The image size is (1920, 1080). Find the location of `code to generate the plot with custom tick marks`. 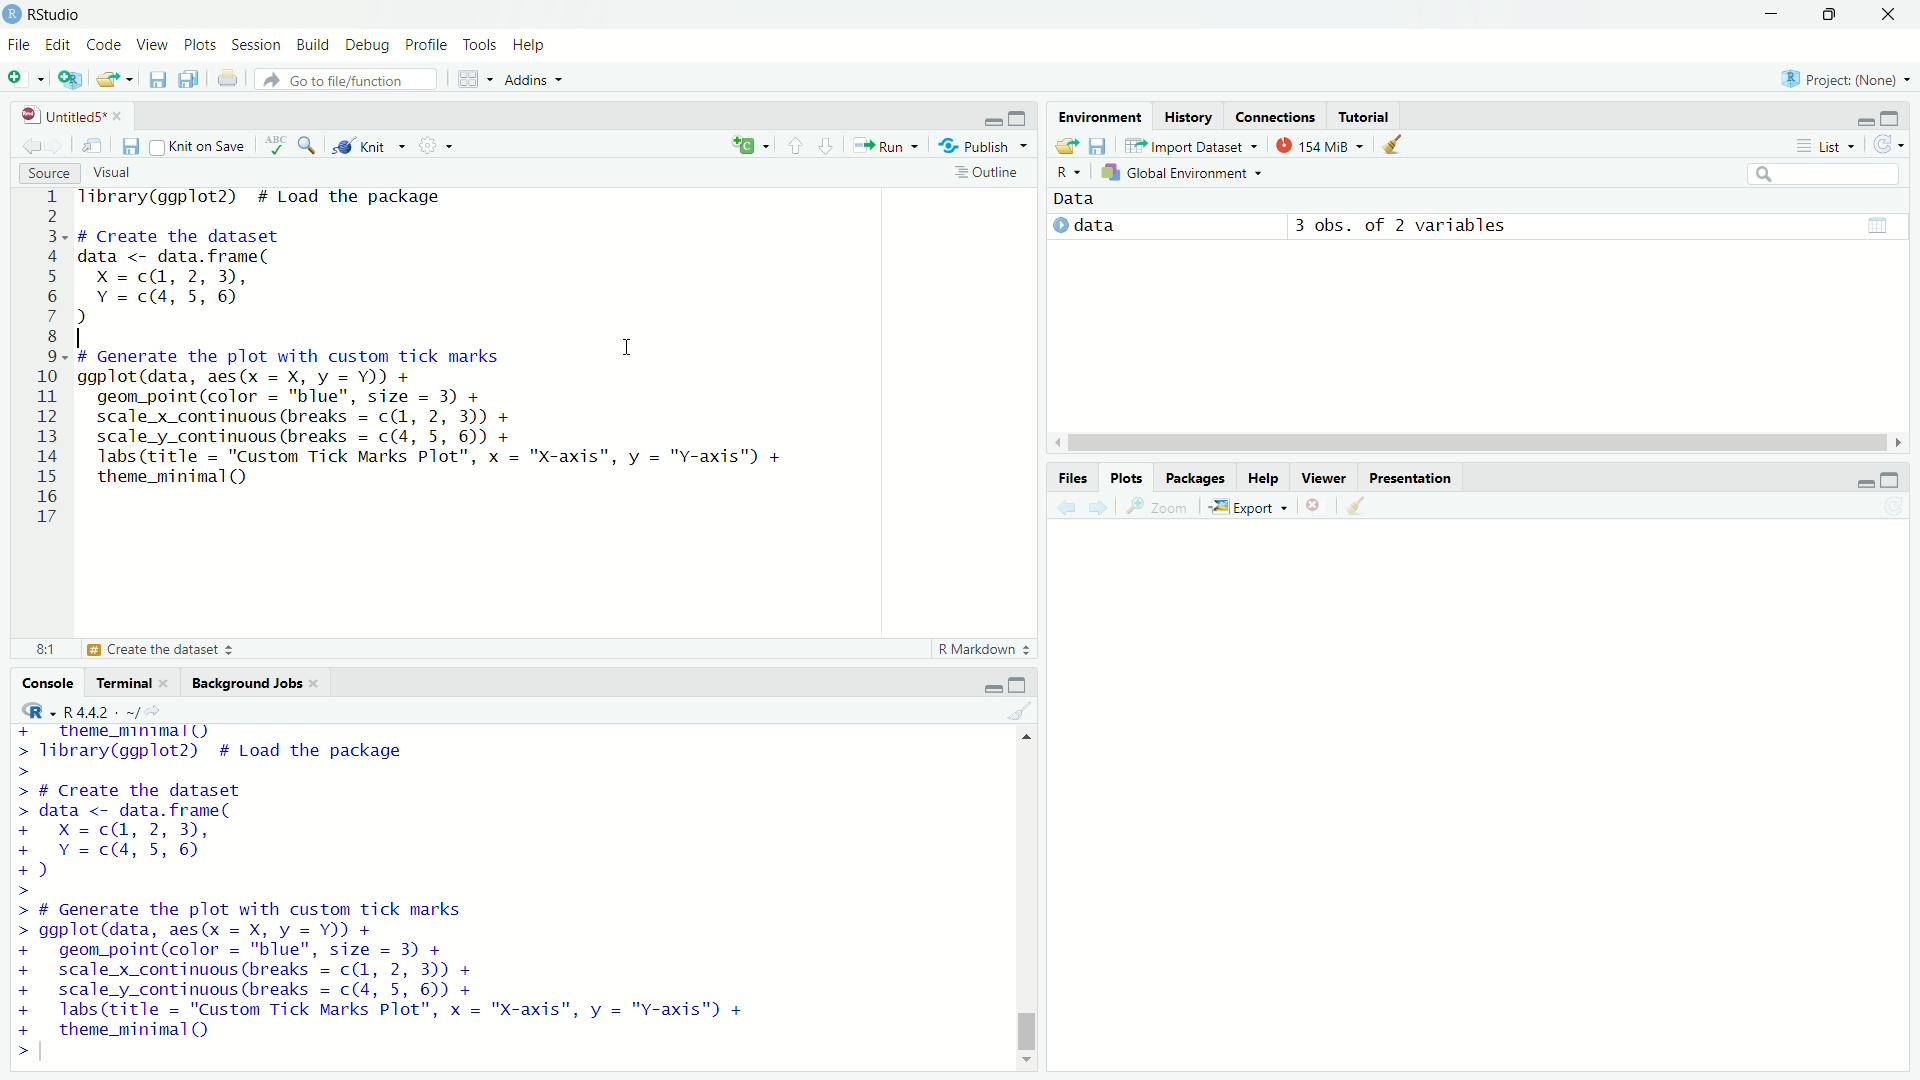

code to generate the plot with custom tick marks is located at coordinates (446, 424).